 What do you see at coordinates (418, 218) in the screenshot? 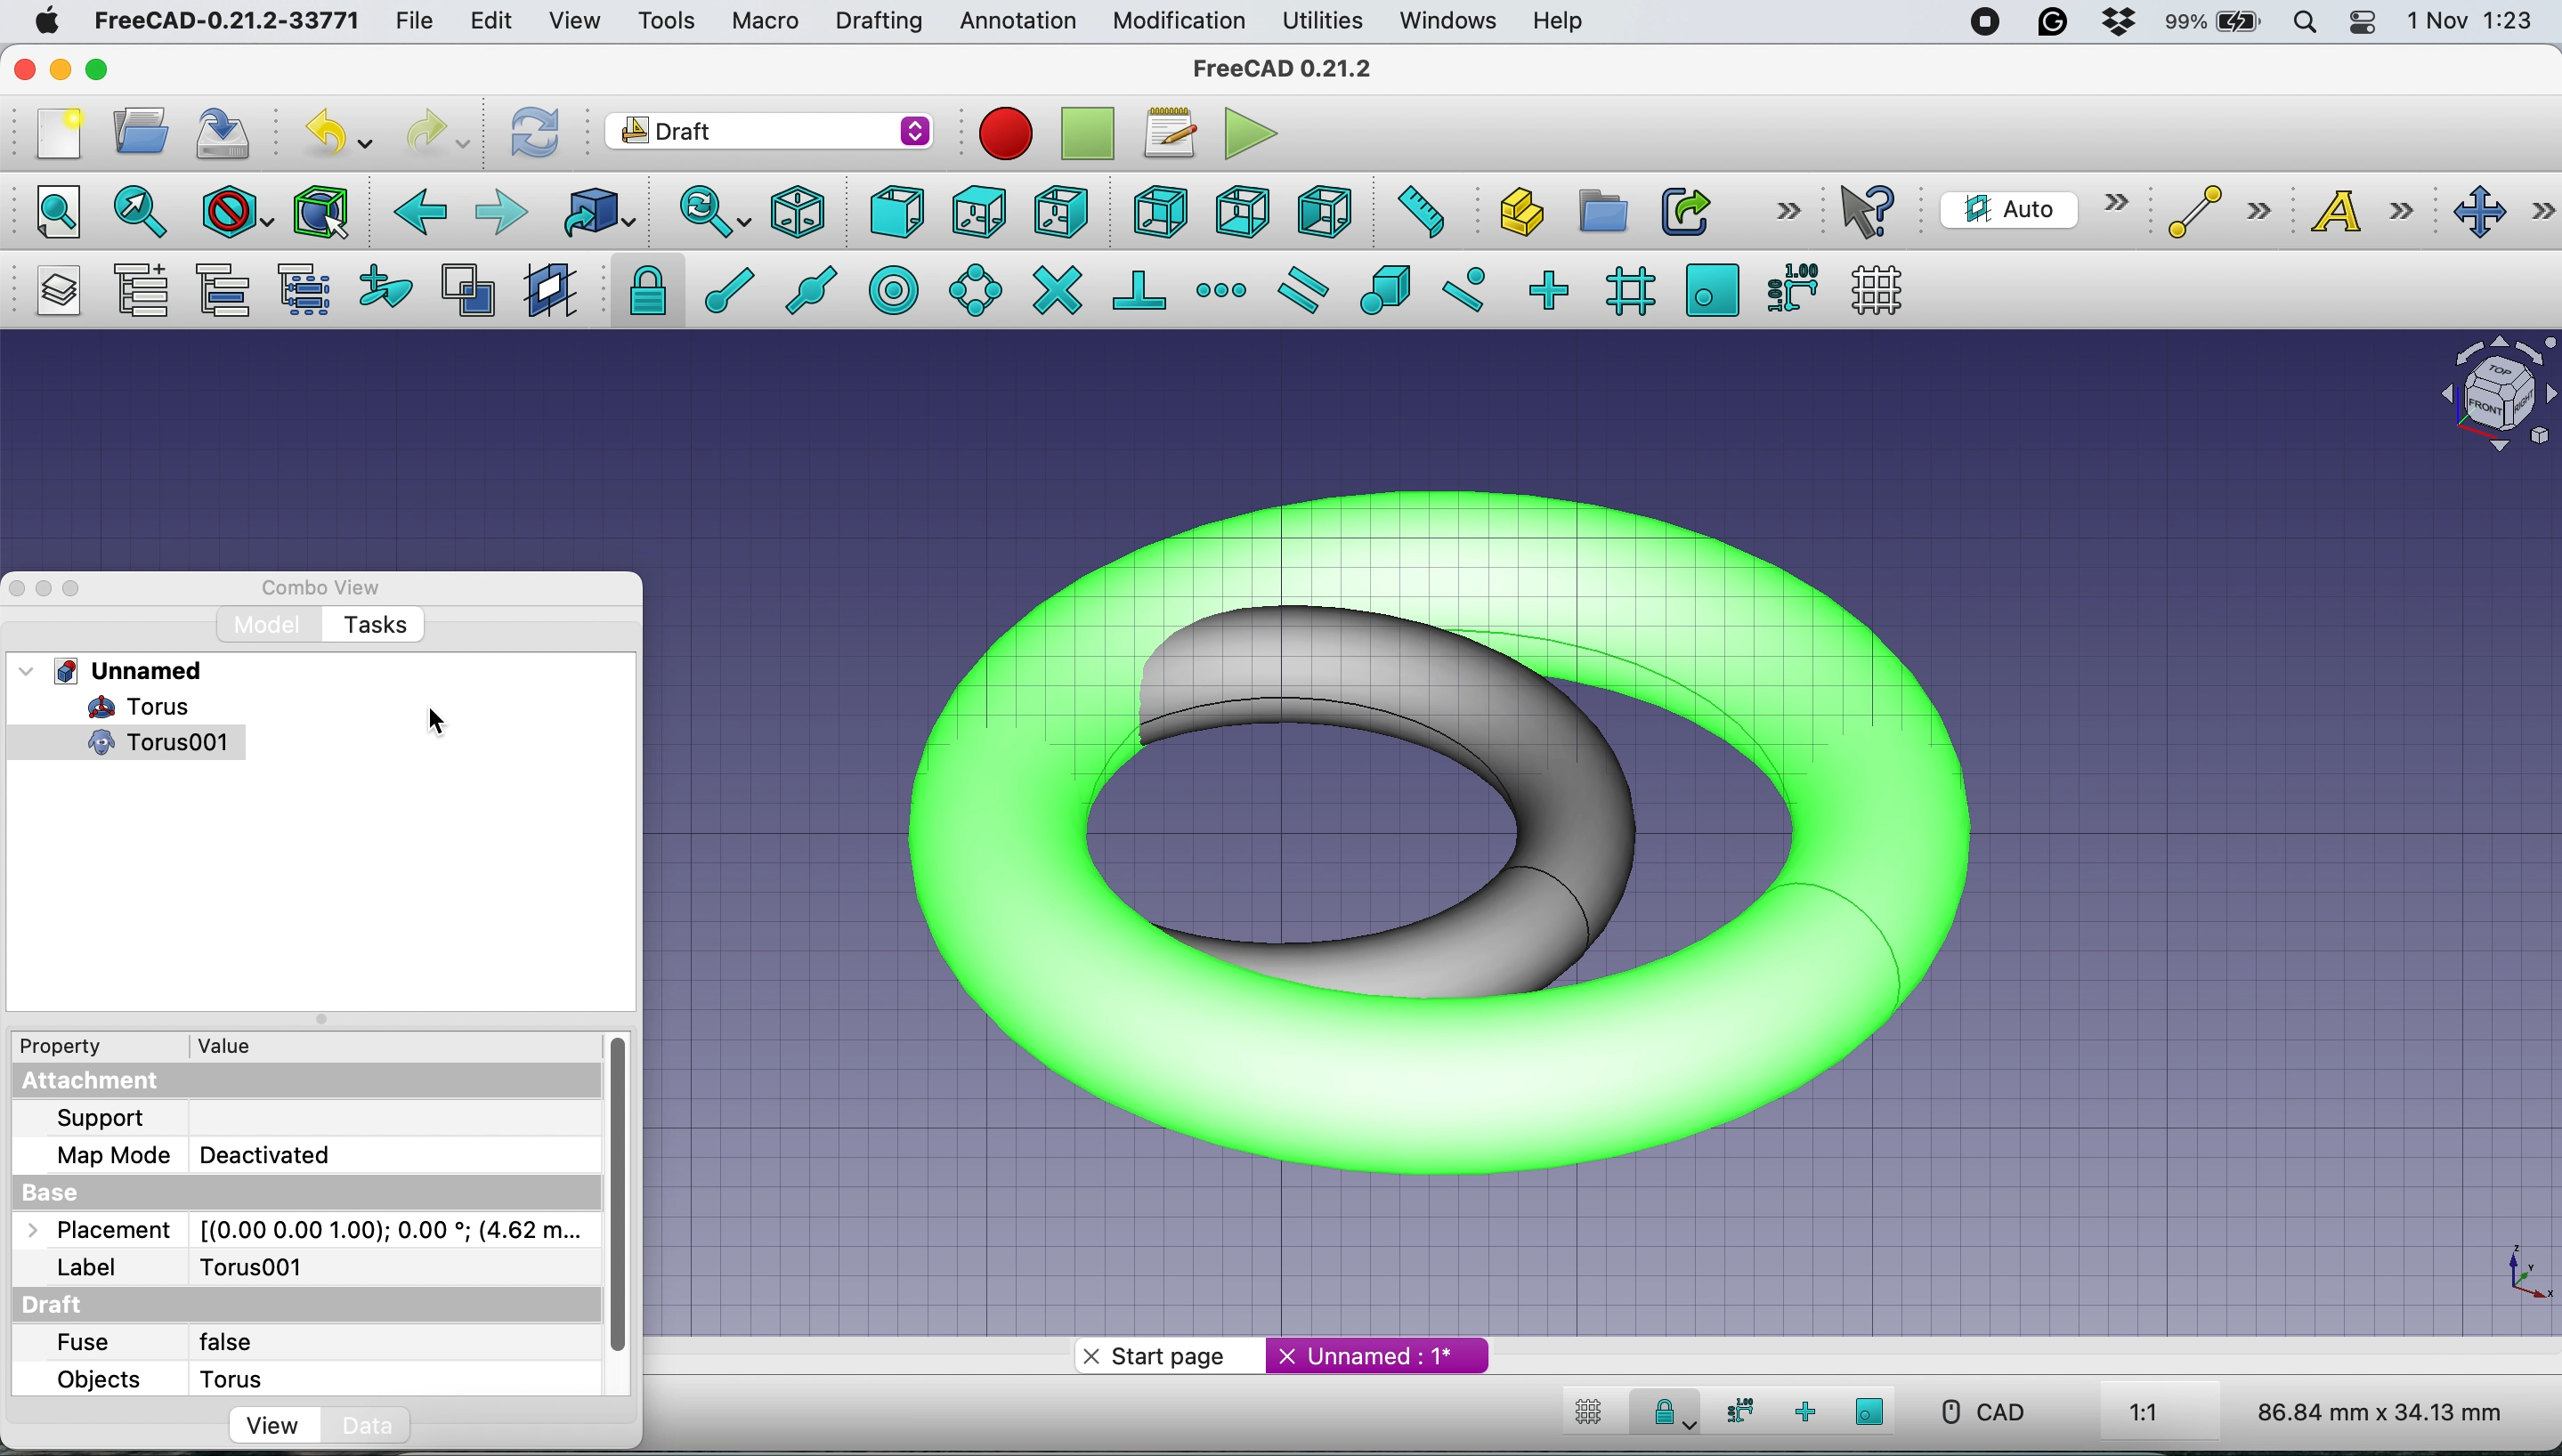
I see `backward` at bounding box center [418, 218].